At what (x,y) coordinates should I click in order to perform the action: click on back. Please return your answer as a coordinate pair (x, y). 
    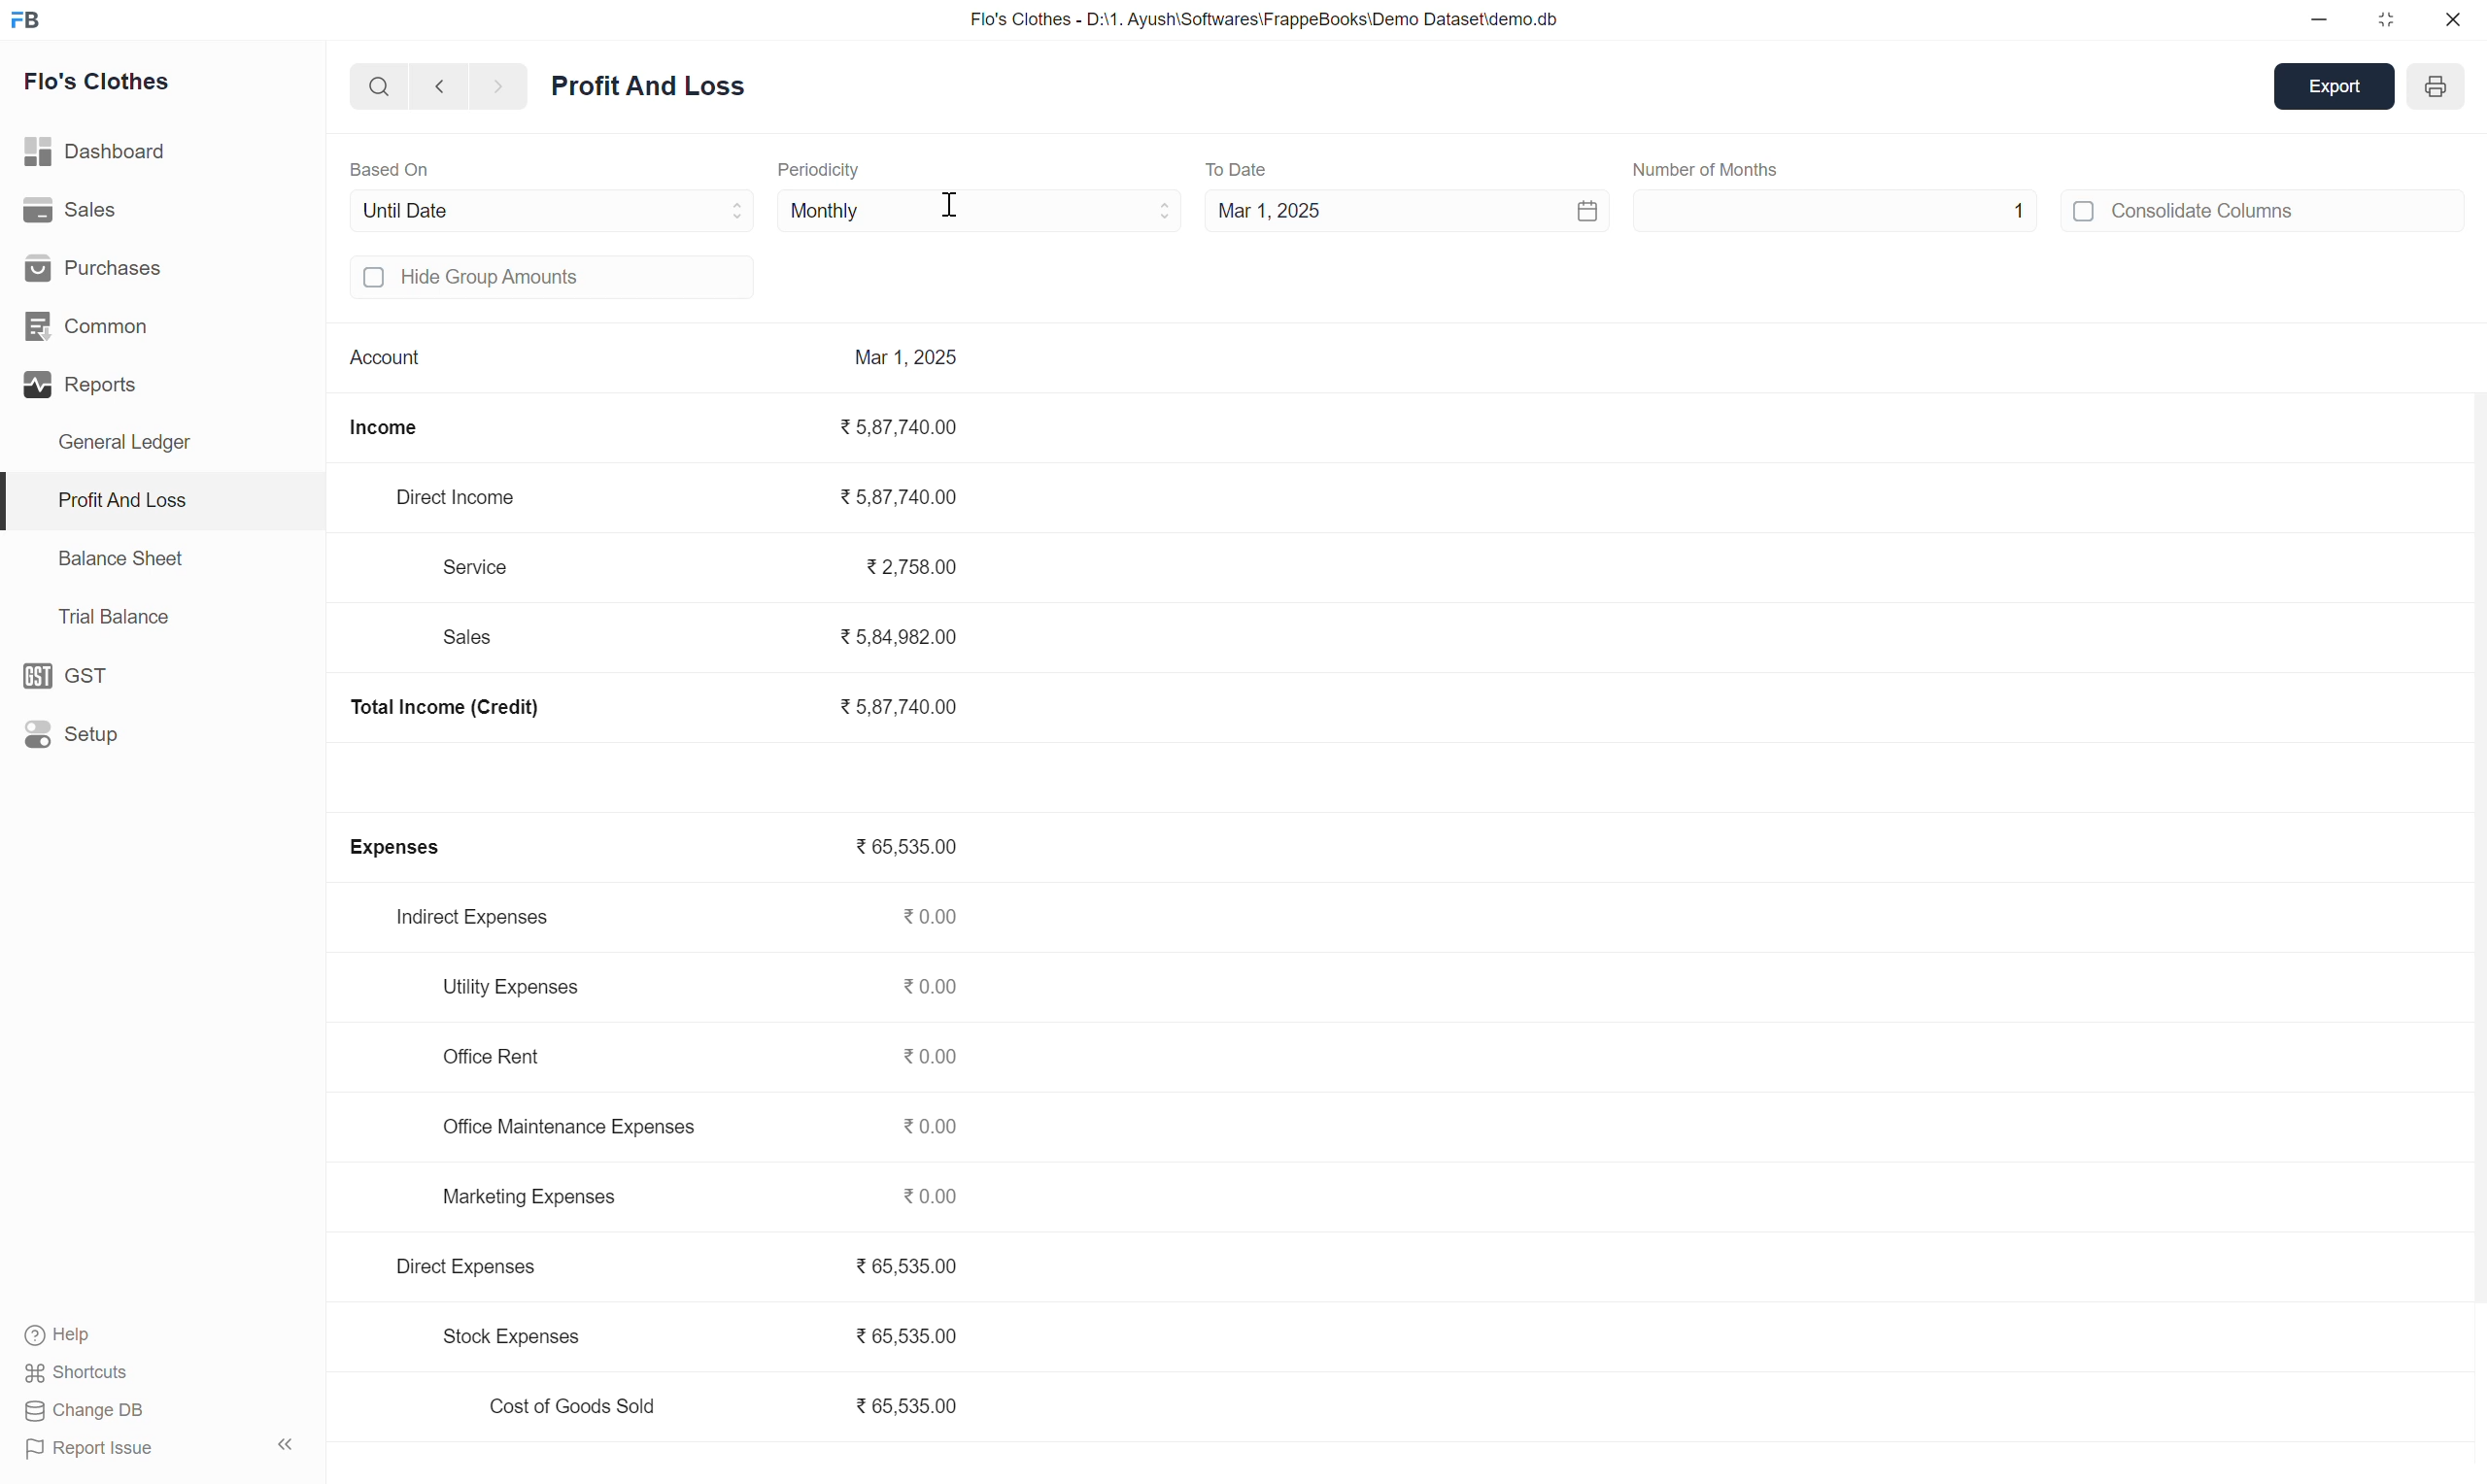
    Looking at the image, I should click on (438, 89).